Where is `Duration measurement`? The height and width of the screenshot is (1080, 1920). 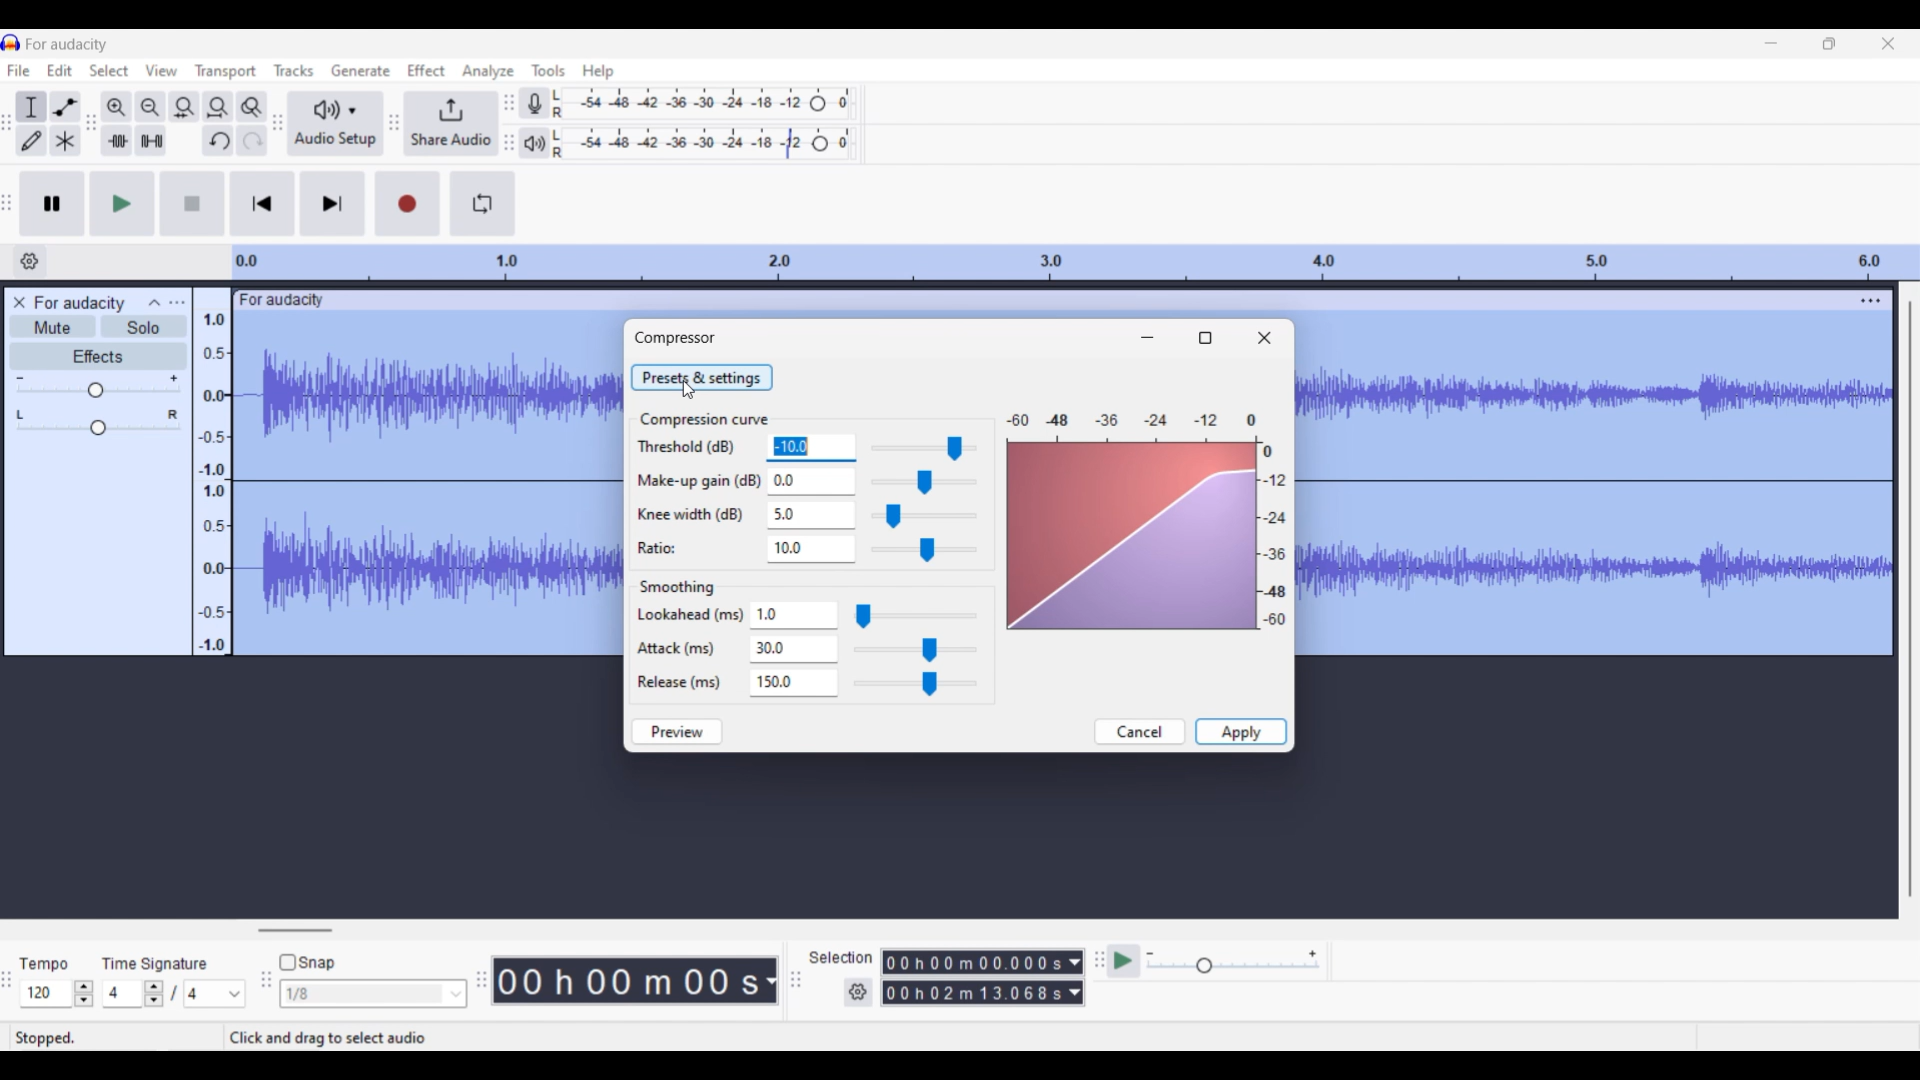
Duration measurement is located at coordinates (1075, 977).